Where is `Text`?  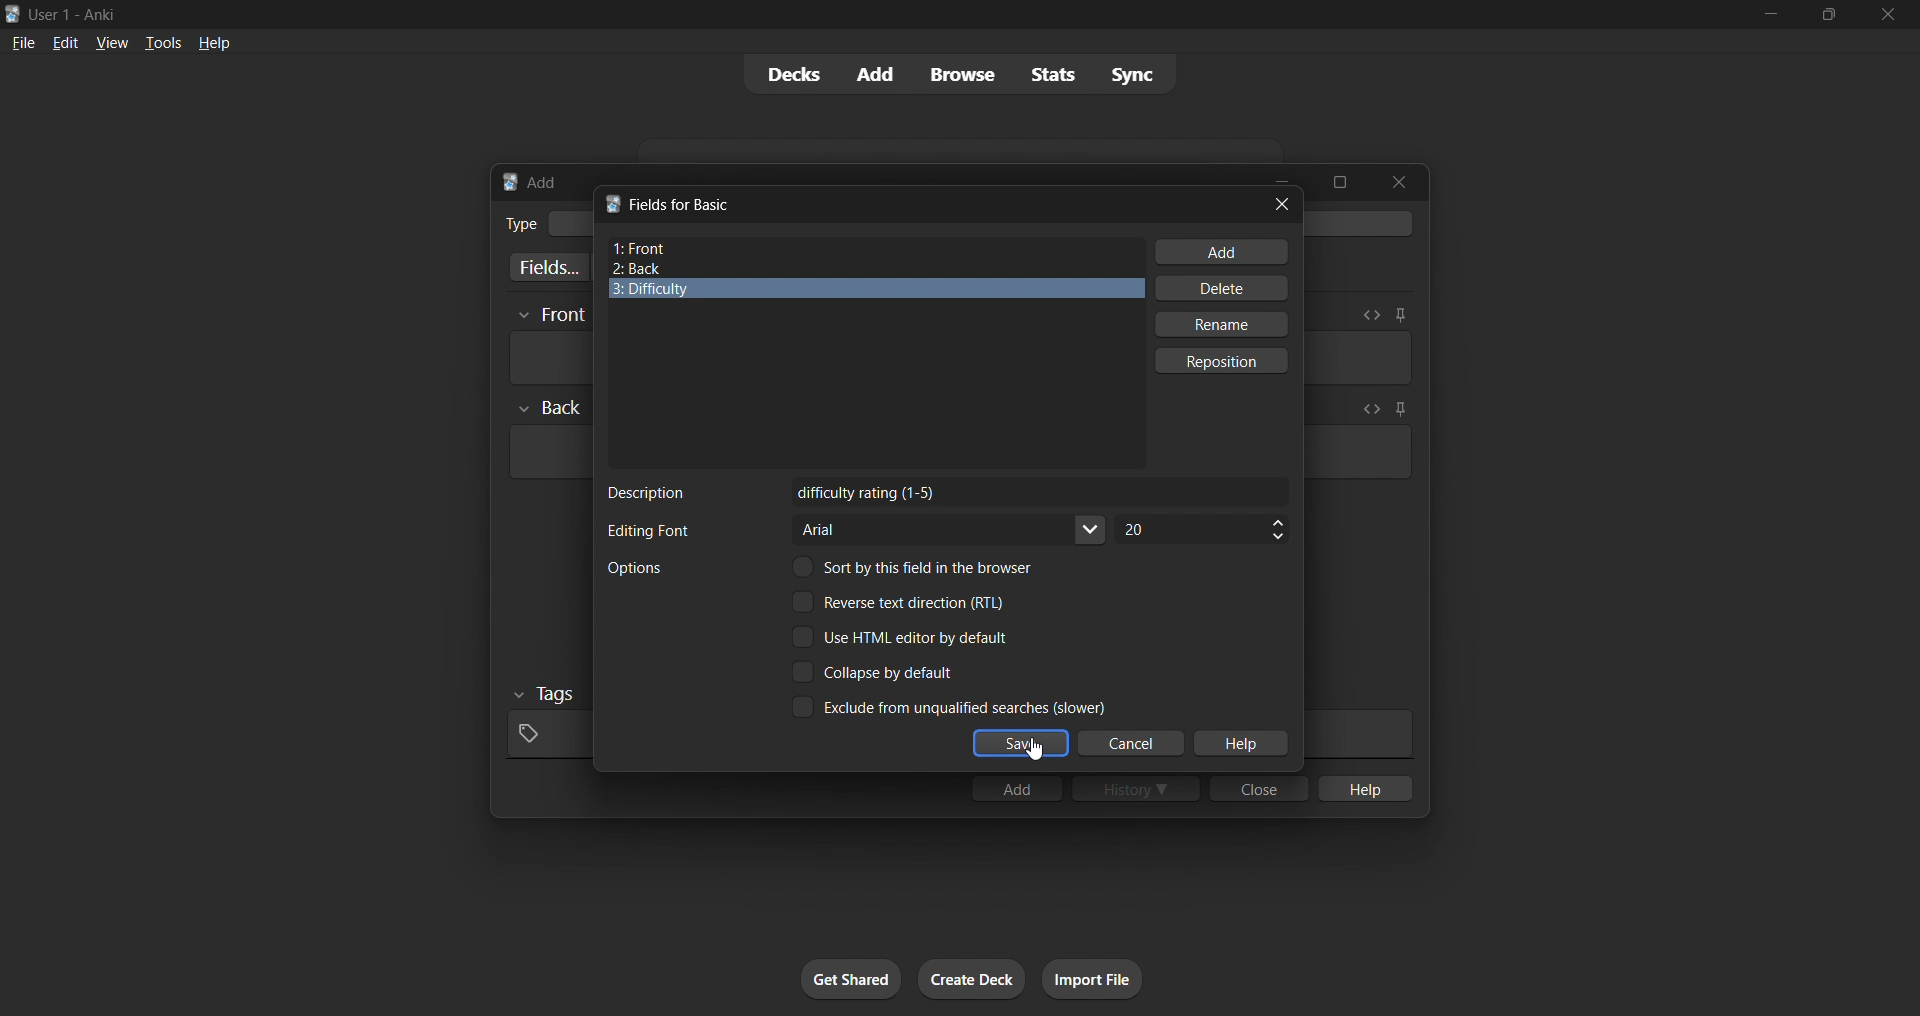 Text is located at coordinates (647, 493).